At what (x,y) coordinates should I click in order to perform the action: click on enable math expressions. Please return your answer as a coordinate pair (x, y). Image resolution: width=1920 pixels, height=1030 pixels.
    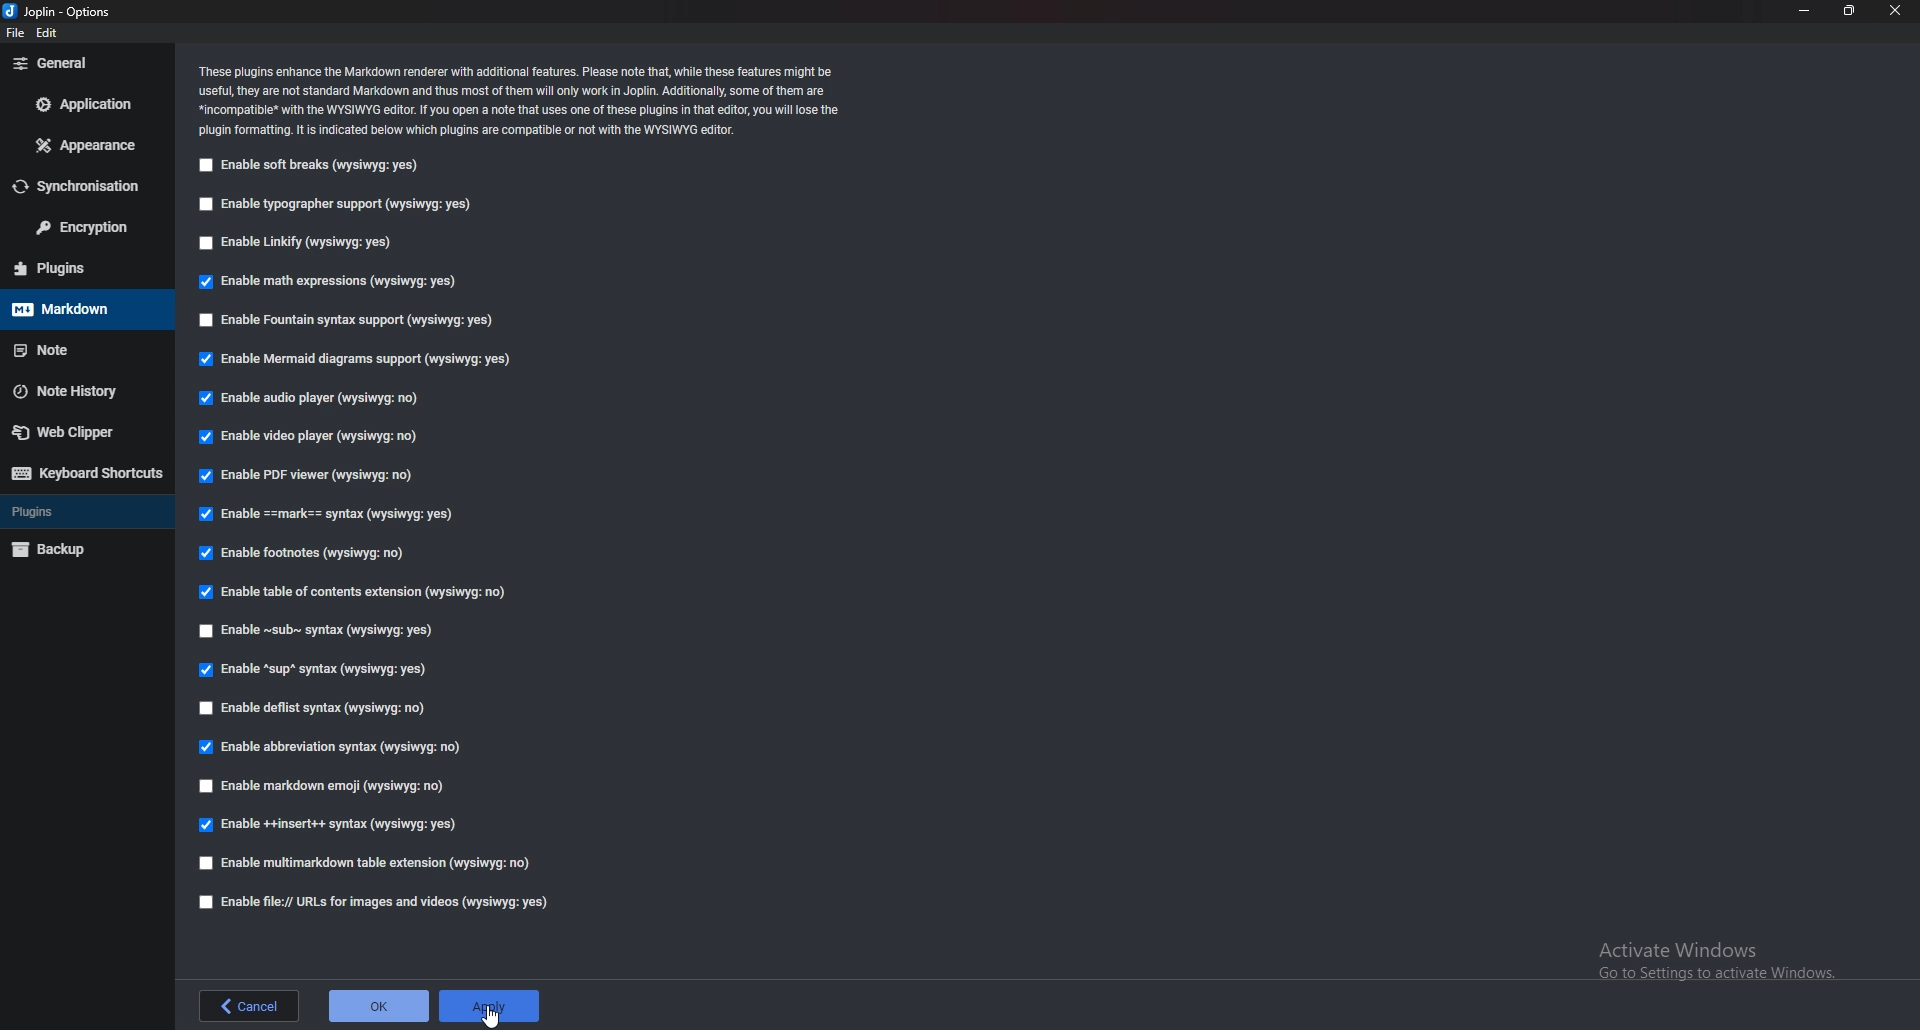
    Looking at the image, I should click on (332, 281).